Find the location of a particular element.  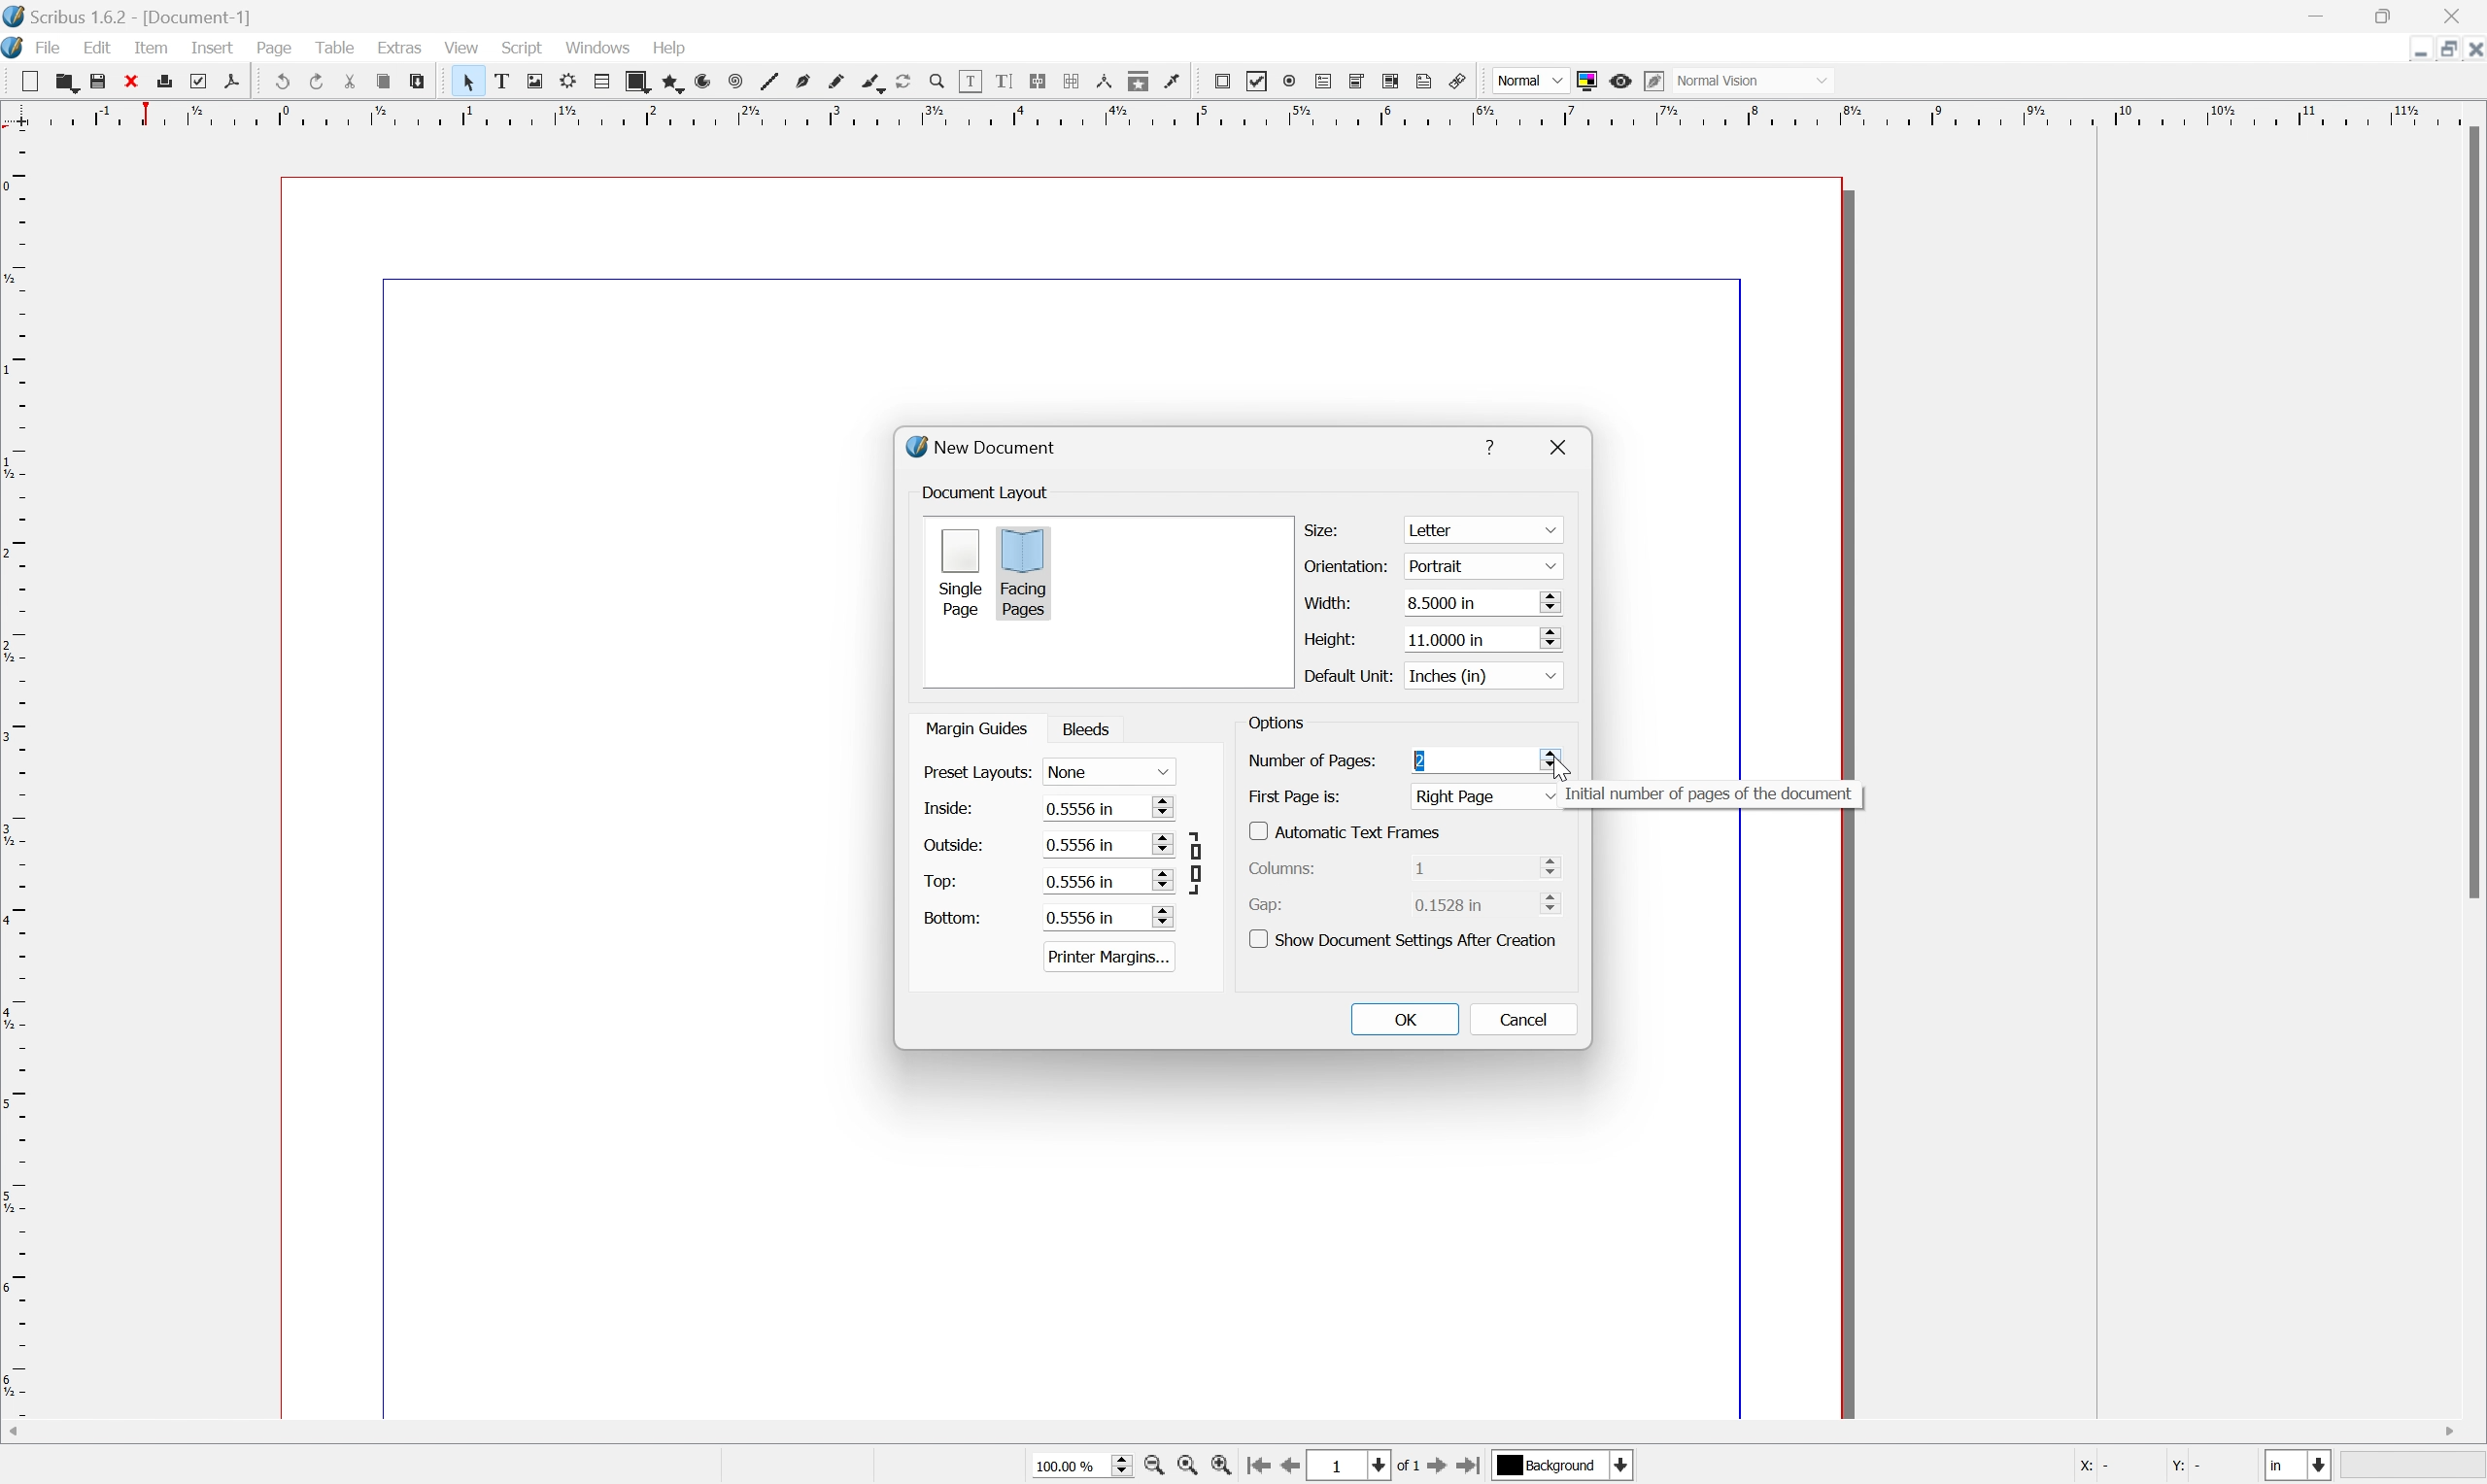

Background is located at coordinates (1564, 1466).